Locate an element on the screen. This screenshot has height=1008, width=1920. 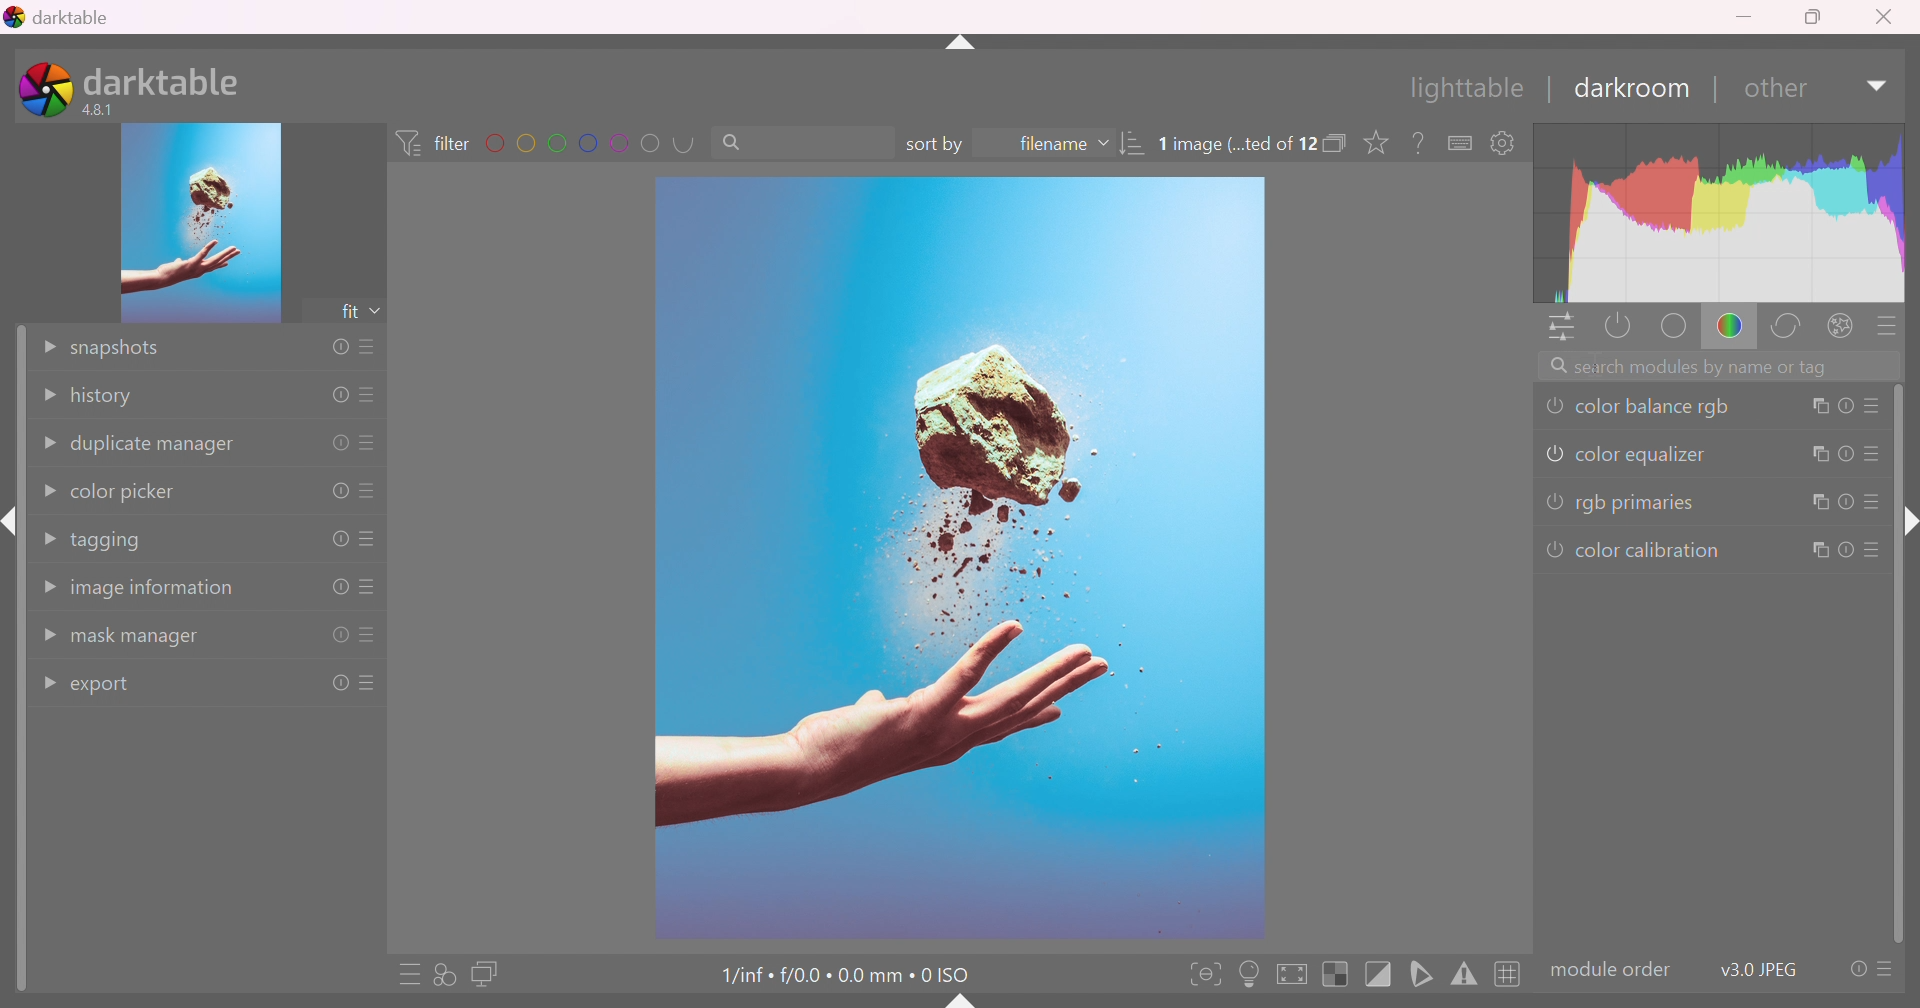
1 image (...ted of 12 is located at coordinates (1239, 145).